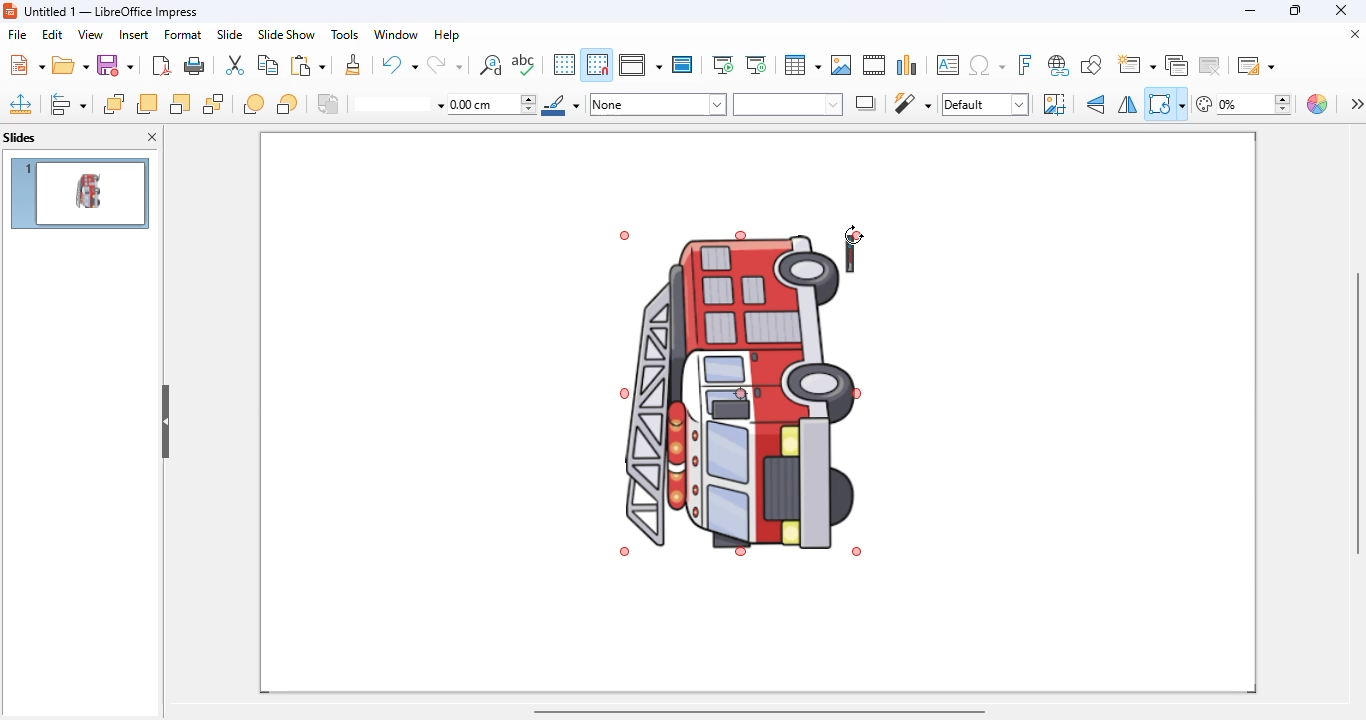 The height and width of the screenshot is (720, 1366). What do you see at coordinates (254, 104) in the screenshot?
I see `in front of objects` at bounding box center [254, 104].